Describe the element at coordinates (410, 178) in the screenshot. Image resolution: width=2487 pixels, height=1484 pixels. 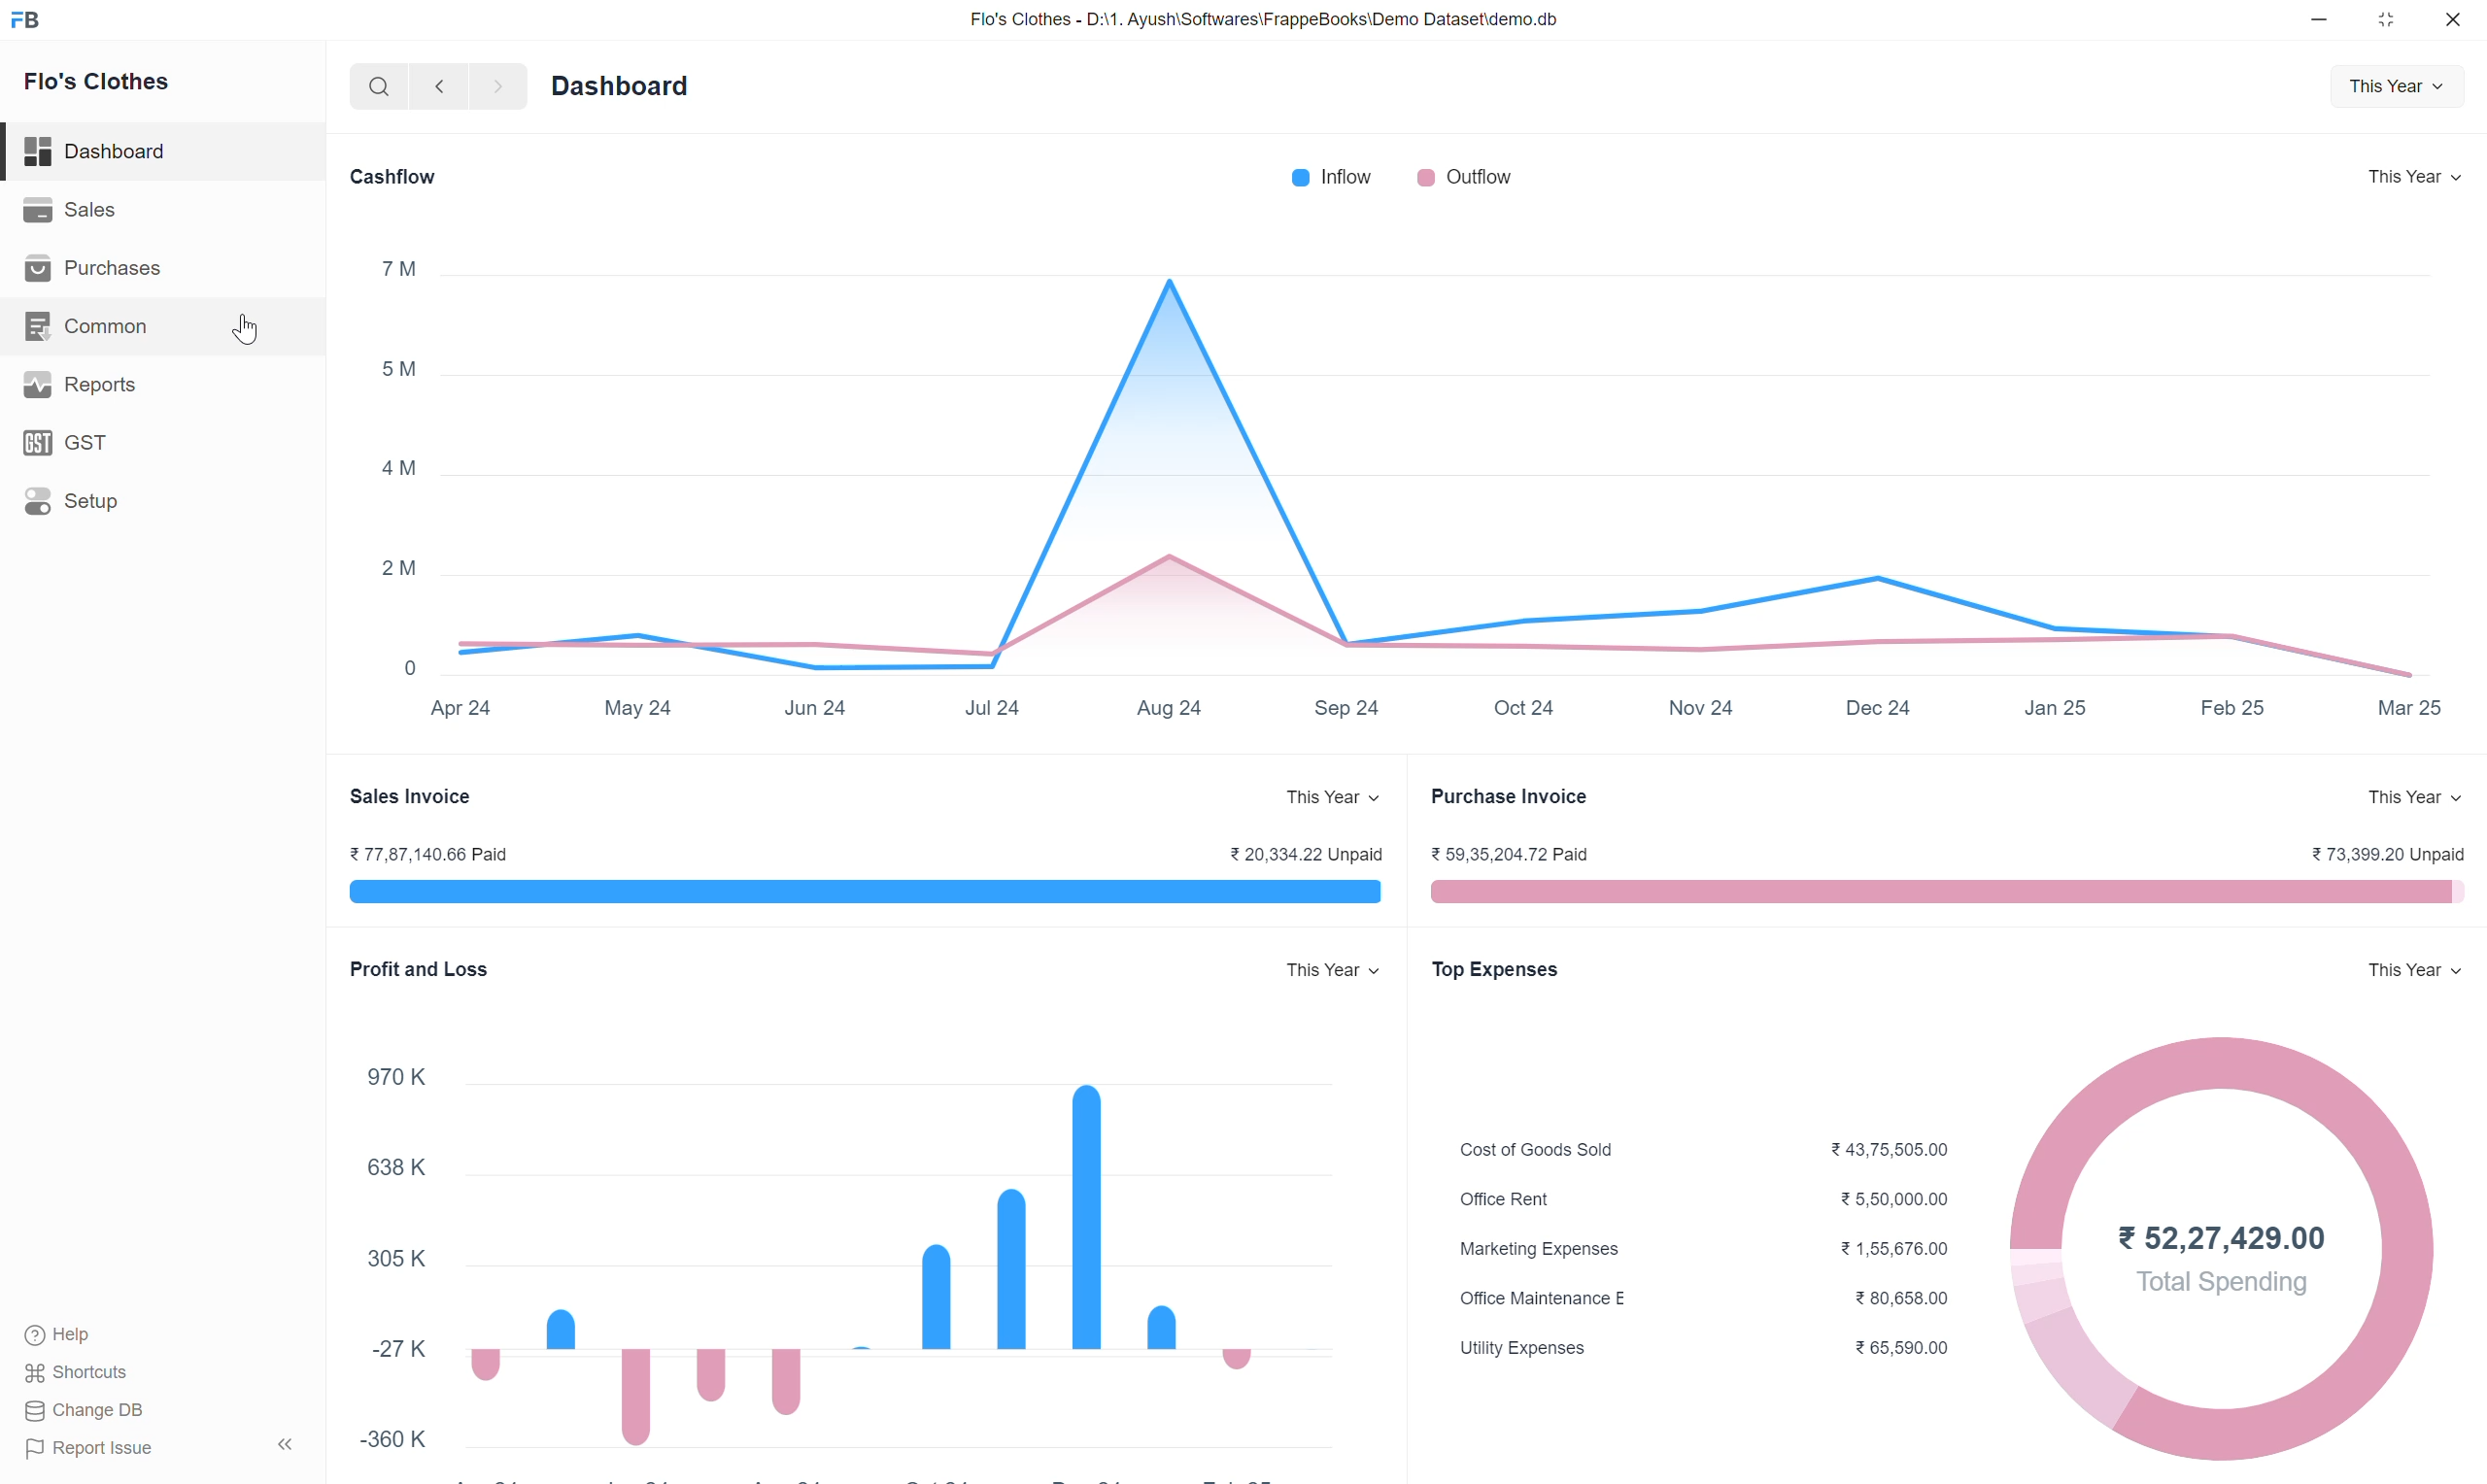
I see `Cashflow` at that location.